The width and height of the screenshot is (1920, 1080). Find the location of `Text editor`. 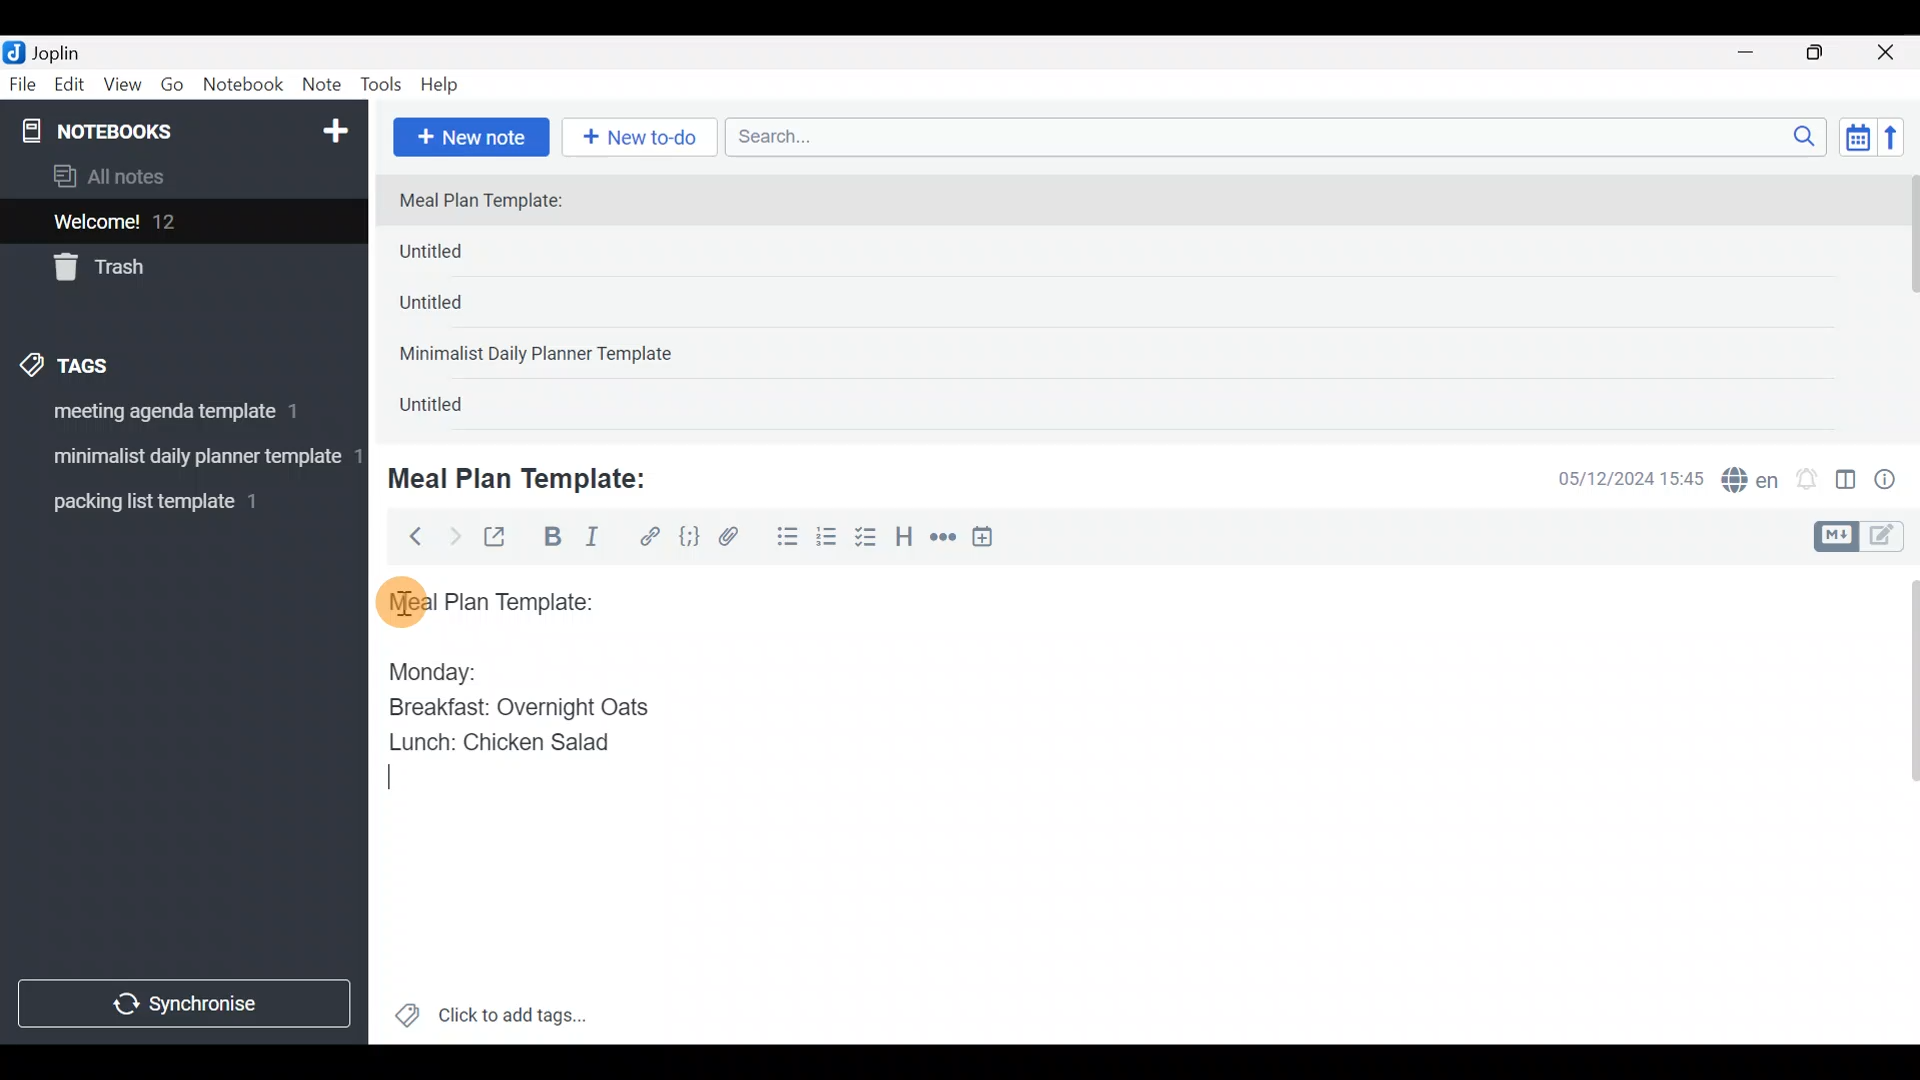

Text editor is located at coordinates (1115, 914).